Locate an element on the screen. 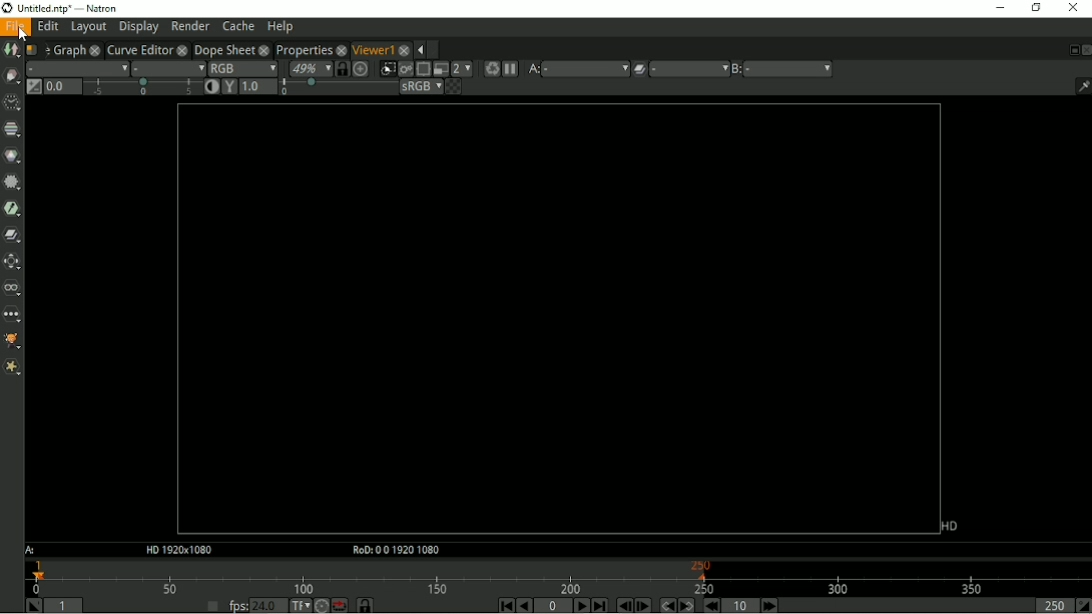 The width and height of the screenshot is (1092, 614). Transform is located at coordinates (14, 261).